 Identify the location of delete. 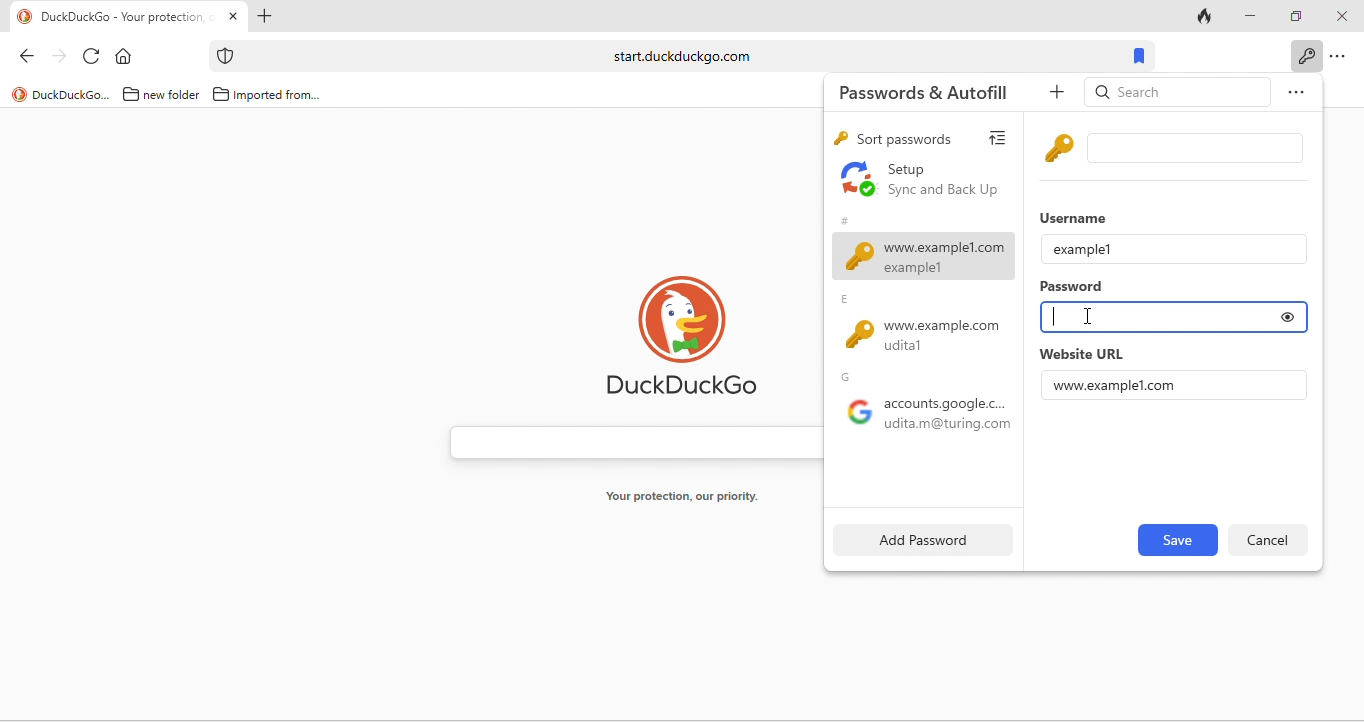
(1268, 539).